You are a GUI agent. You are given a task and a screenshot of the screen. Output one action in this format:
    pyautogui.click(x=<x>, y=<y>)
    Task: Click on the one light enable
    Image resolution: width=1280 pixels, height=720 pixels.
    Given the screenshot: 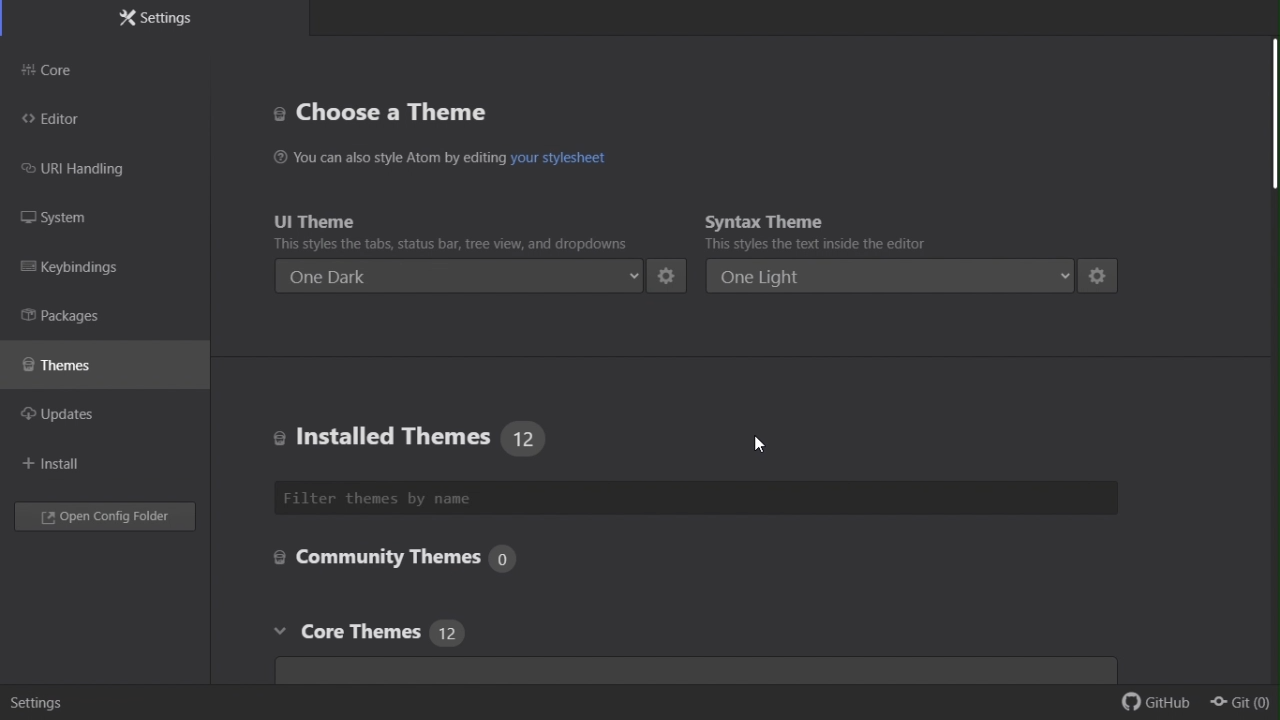 What is the action you would take?
    pyautogui.click(x=891, y=275)
    